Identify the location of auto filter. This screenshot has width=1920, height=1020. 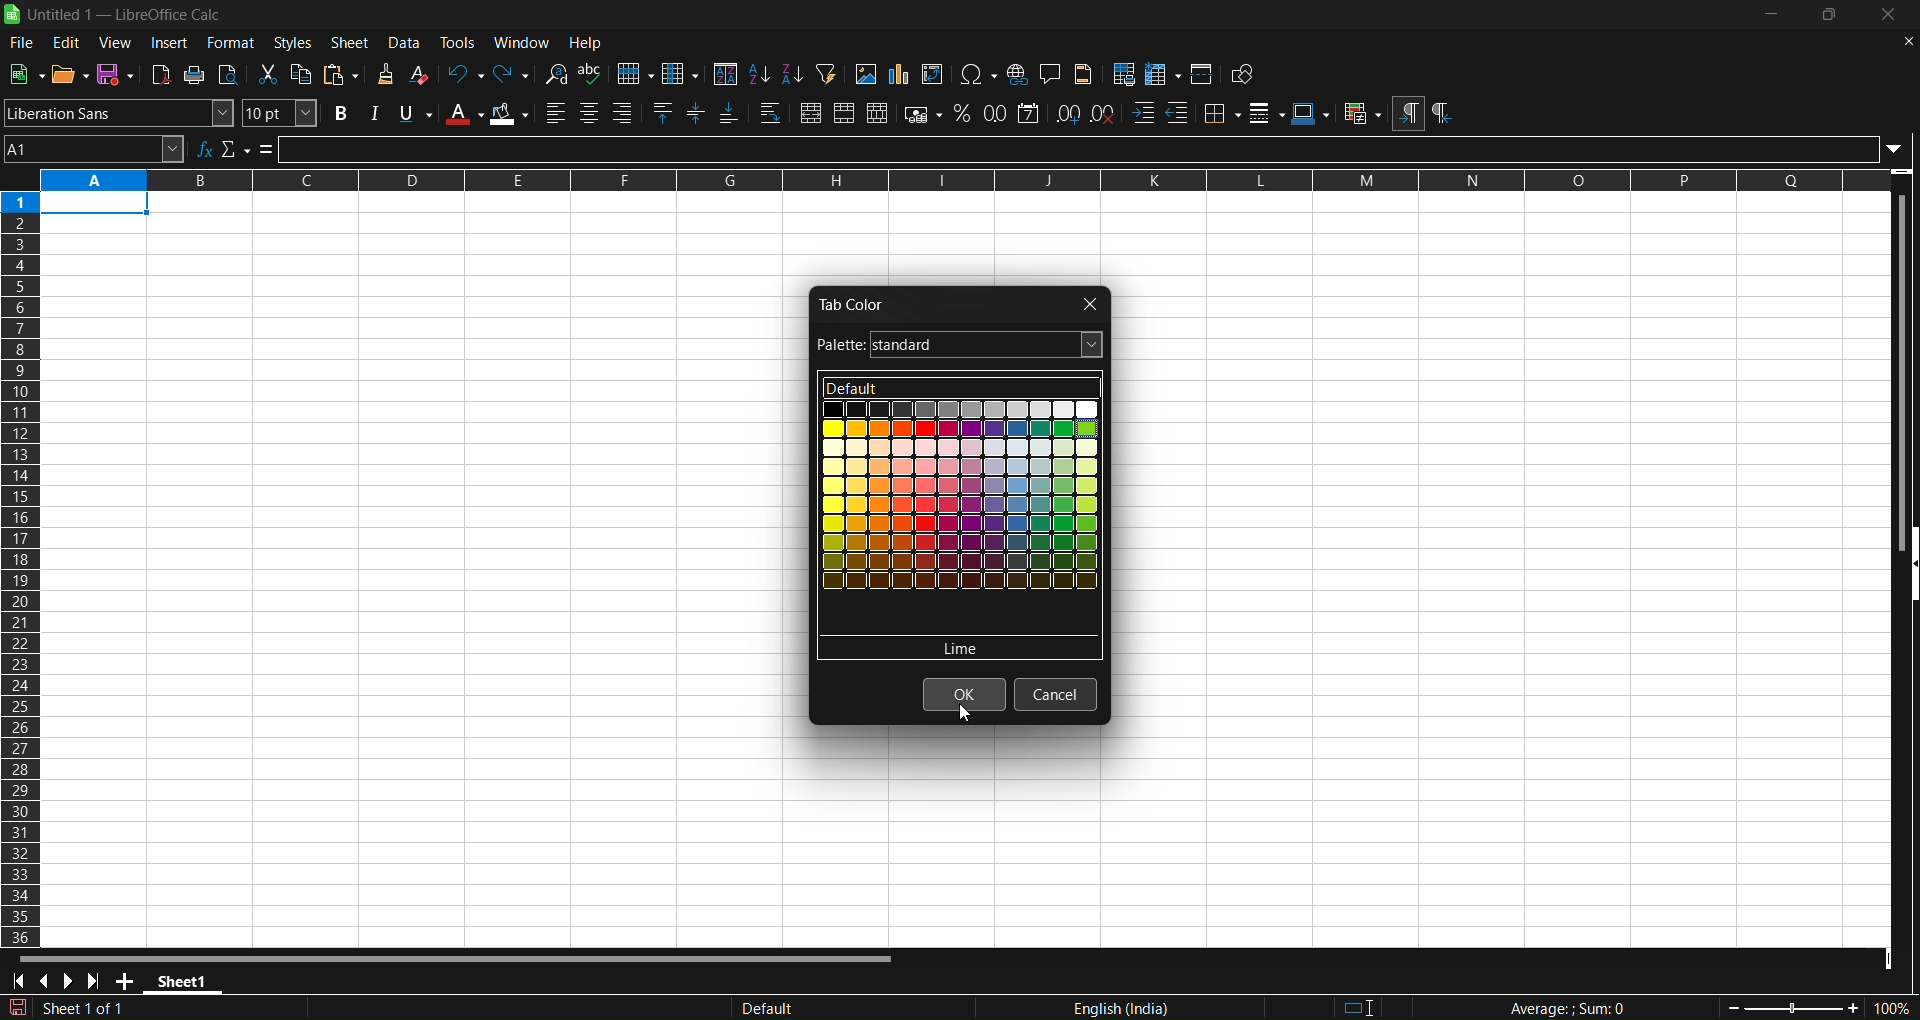
(825, 73).